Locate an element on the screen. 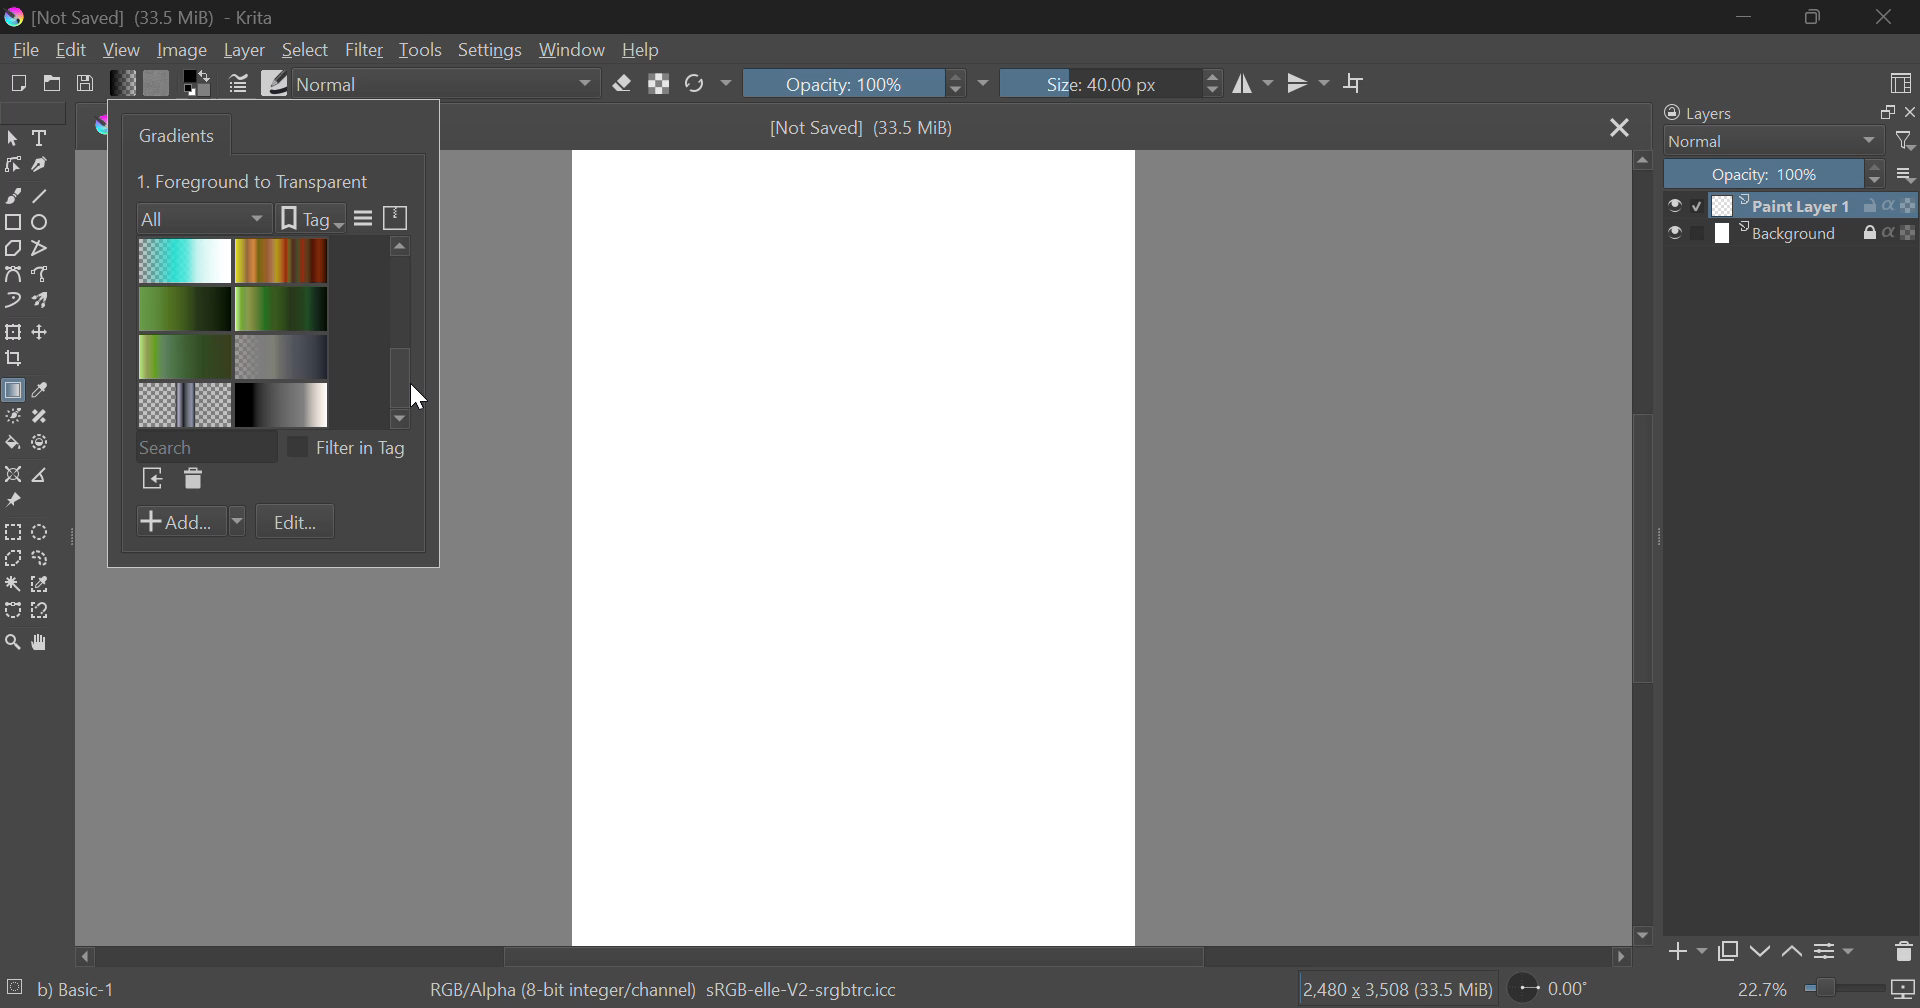 This screenshot has width=1920, height=1008. MOUSE_DOWN on Gradient Scroll Bar is located at coordinates (407, 327).